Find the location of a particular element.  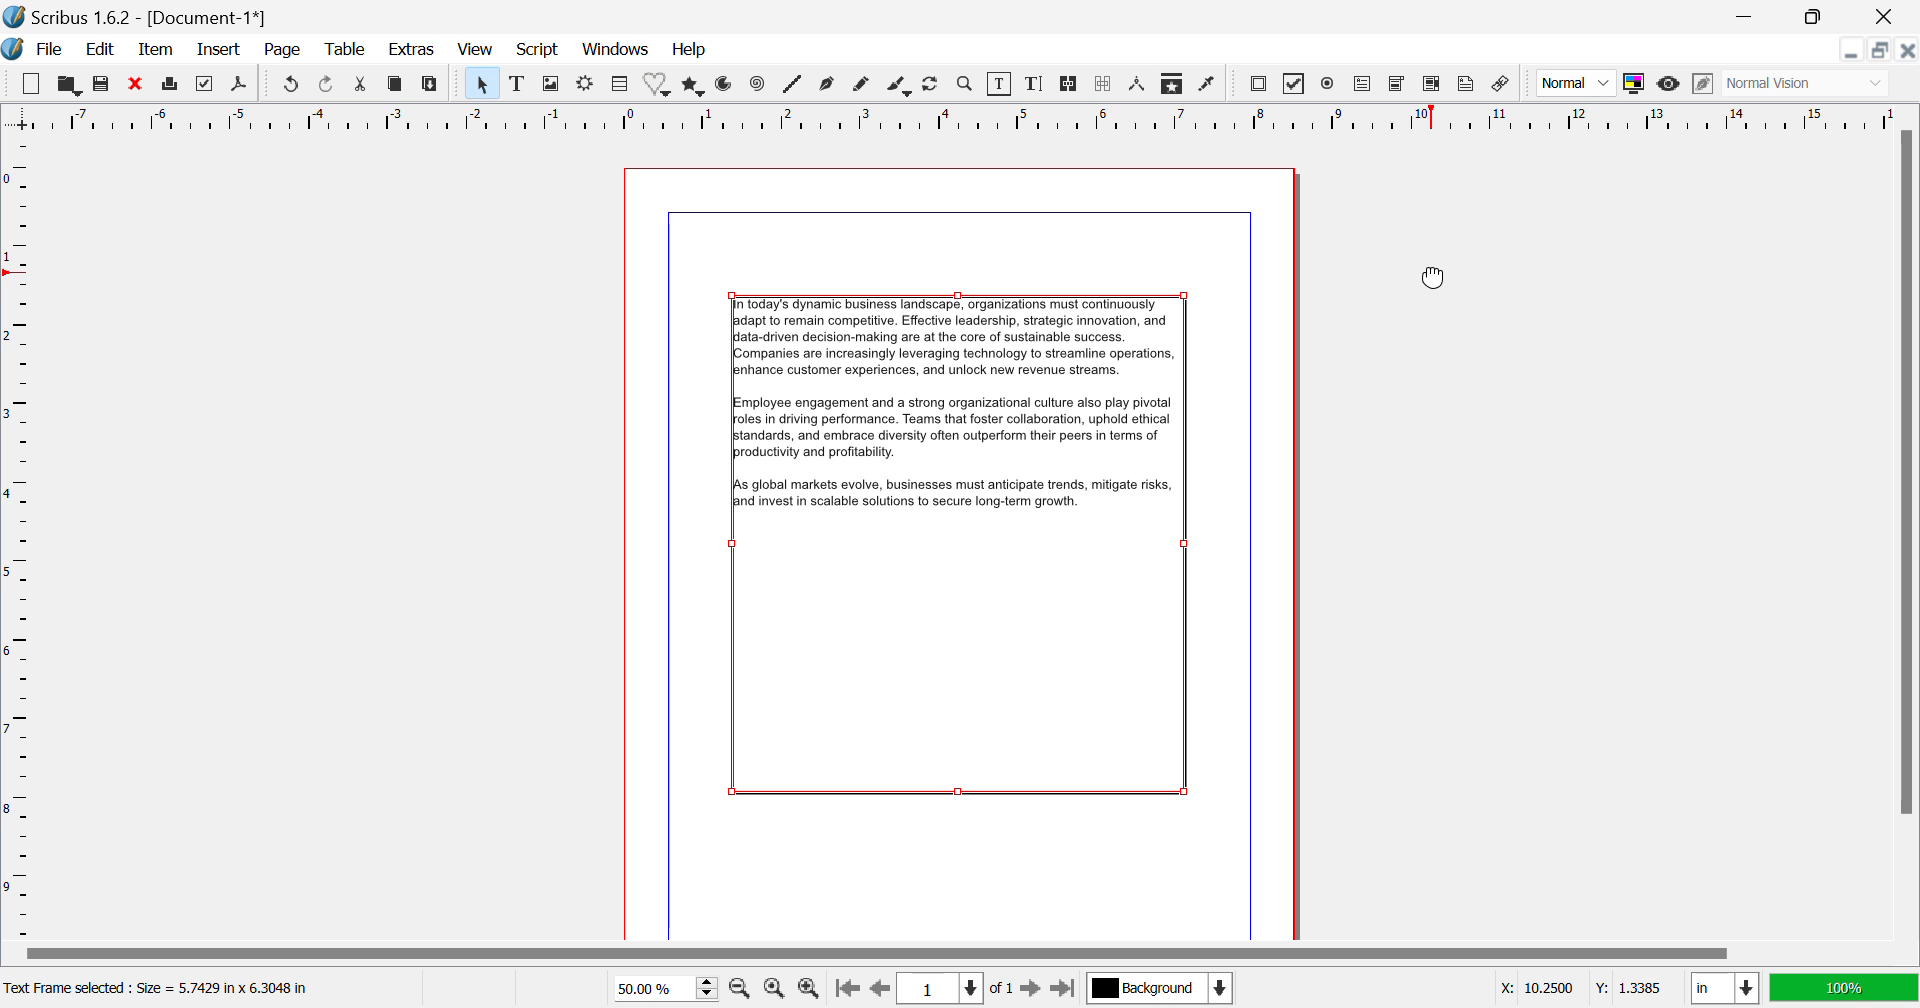

Link Text Frames is located at coordinates (1072, 83).